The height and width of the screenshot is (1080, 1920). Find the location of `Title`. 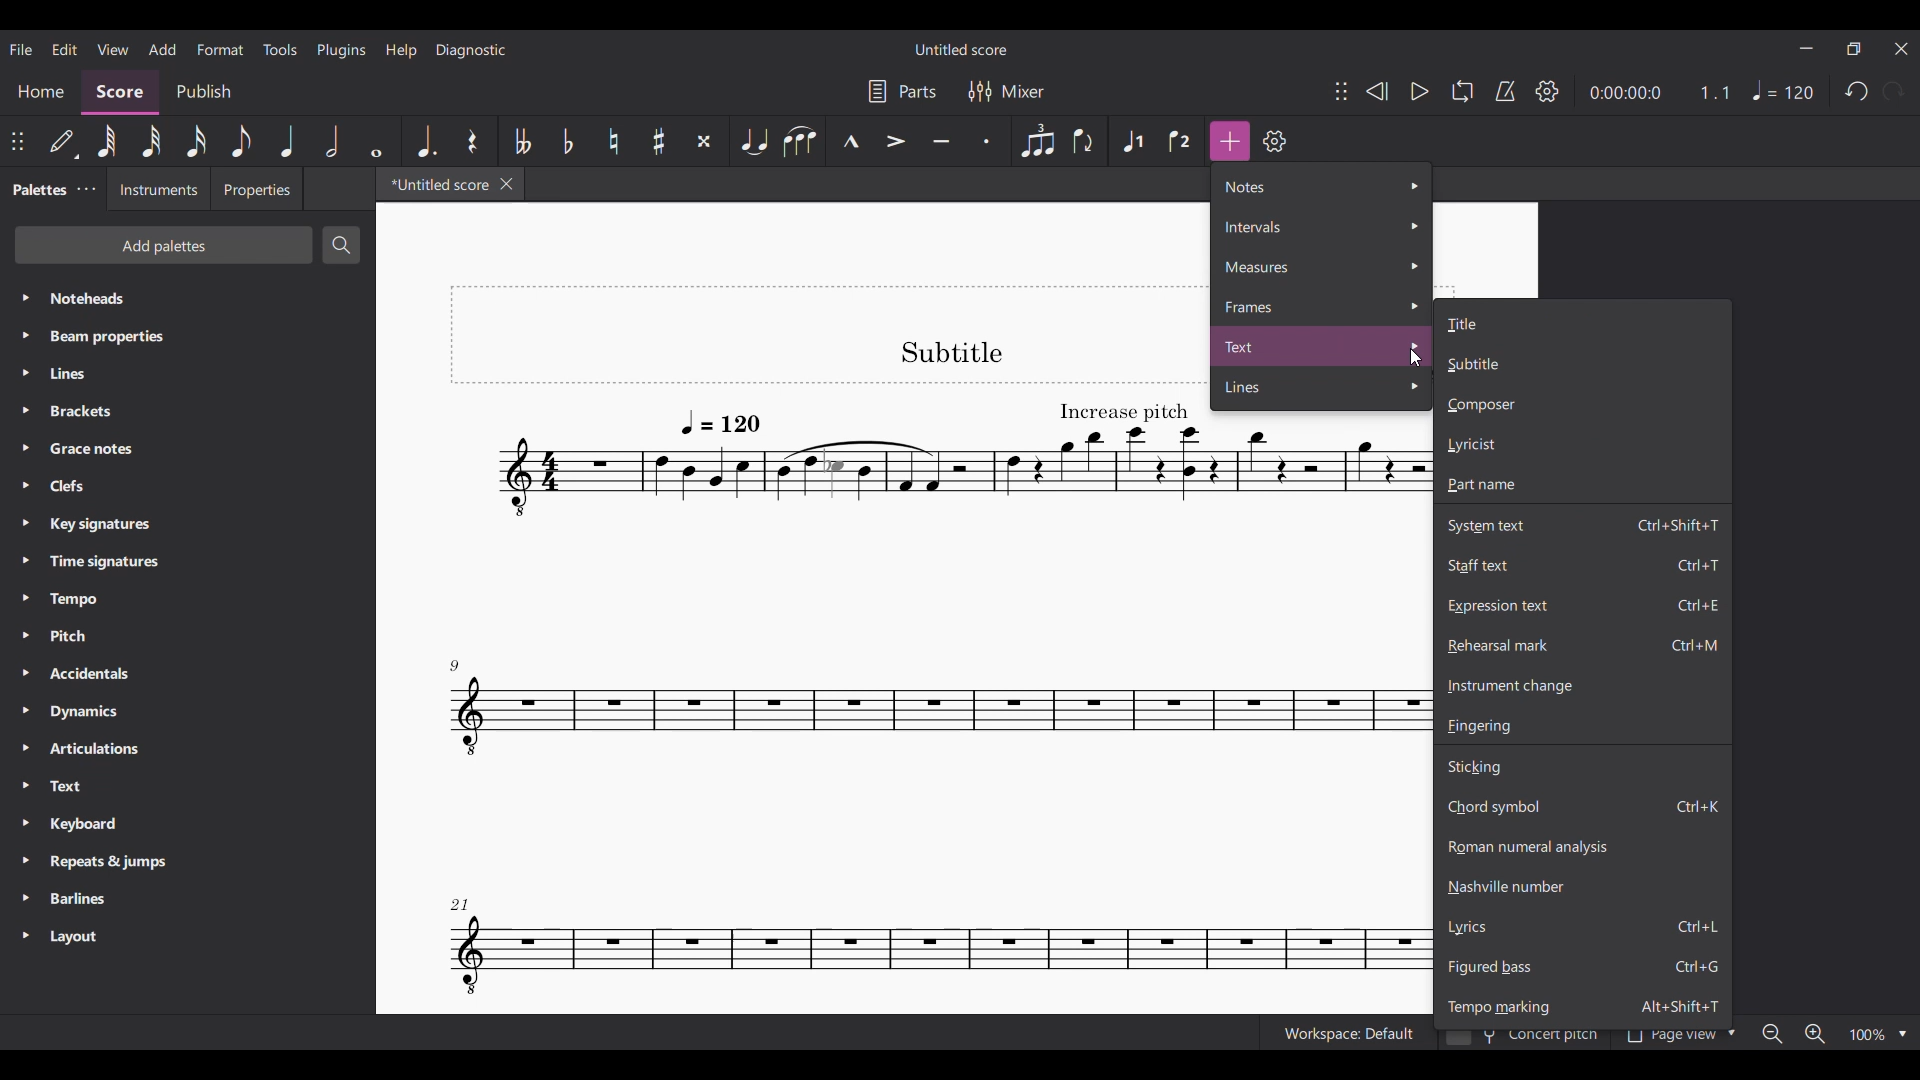

Title is located at coordinates (1582, 322).